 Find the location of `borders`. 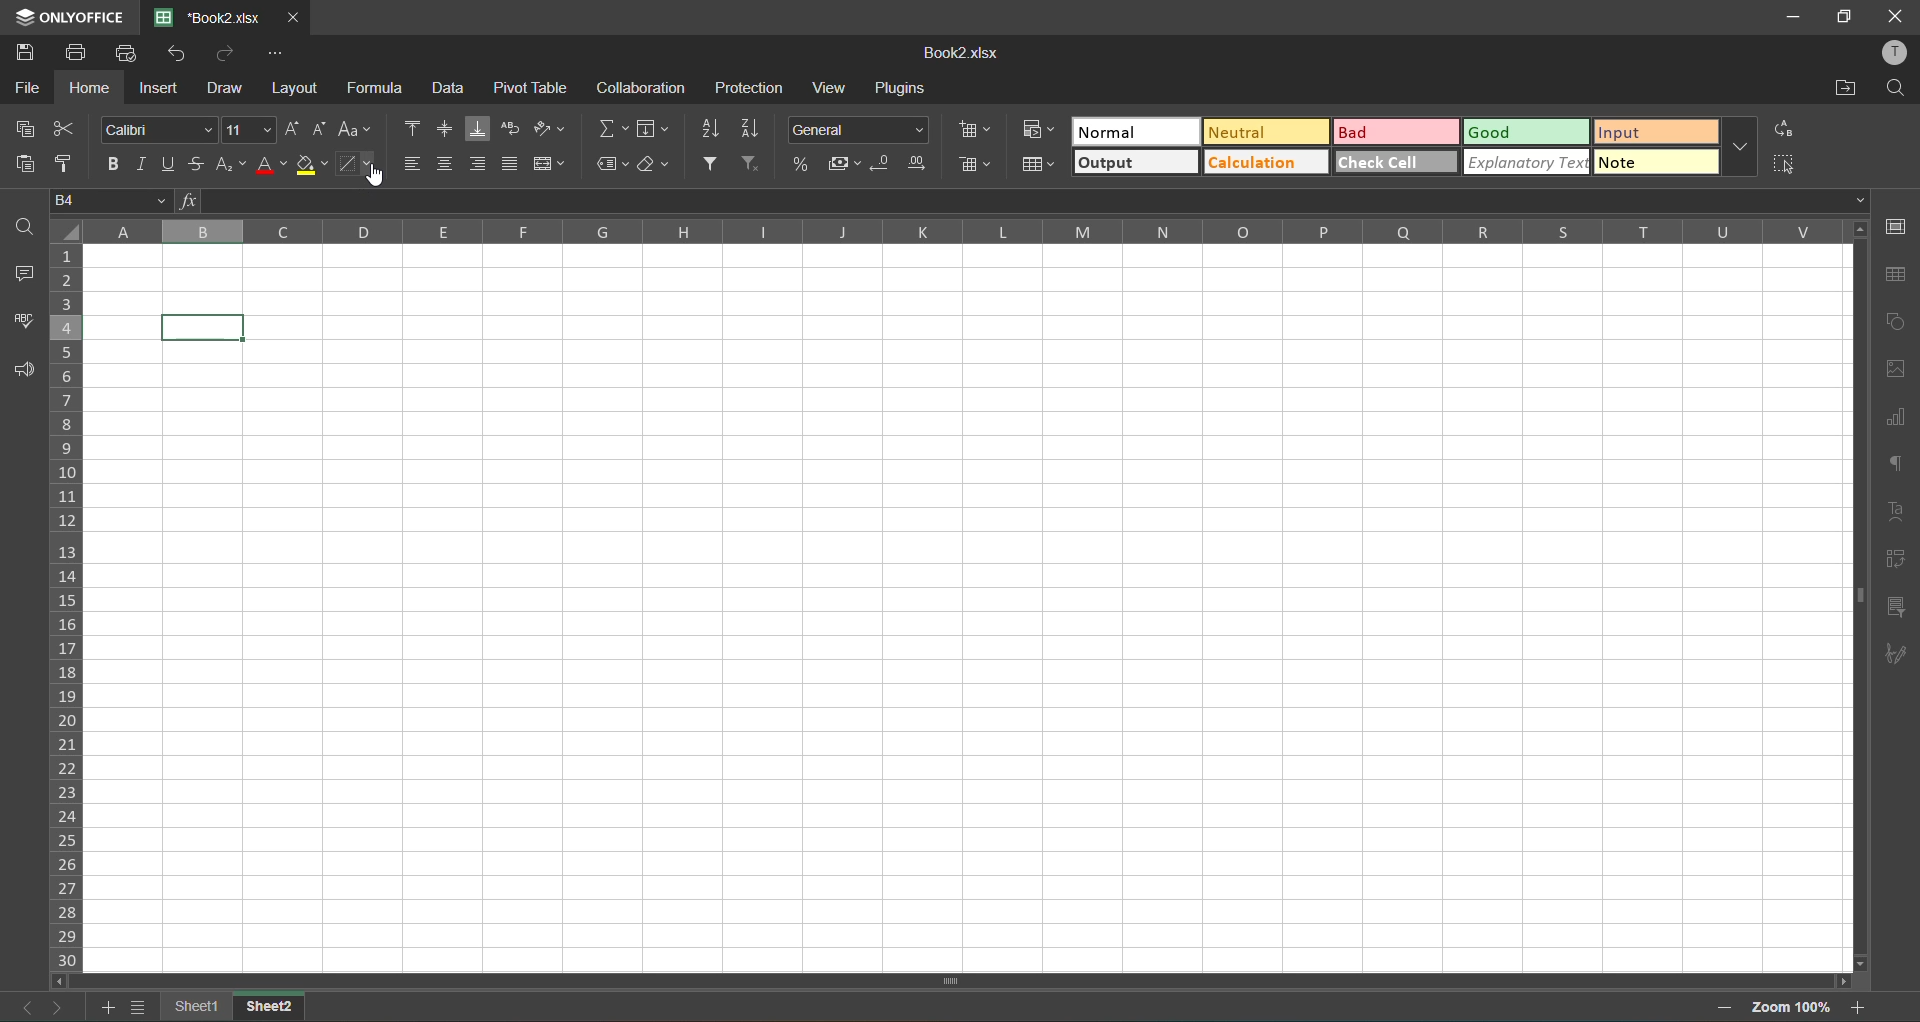

borders is located at coordinates (354, 162).